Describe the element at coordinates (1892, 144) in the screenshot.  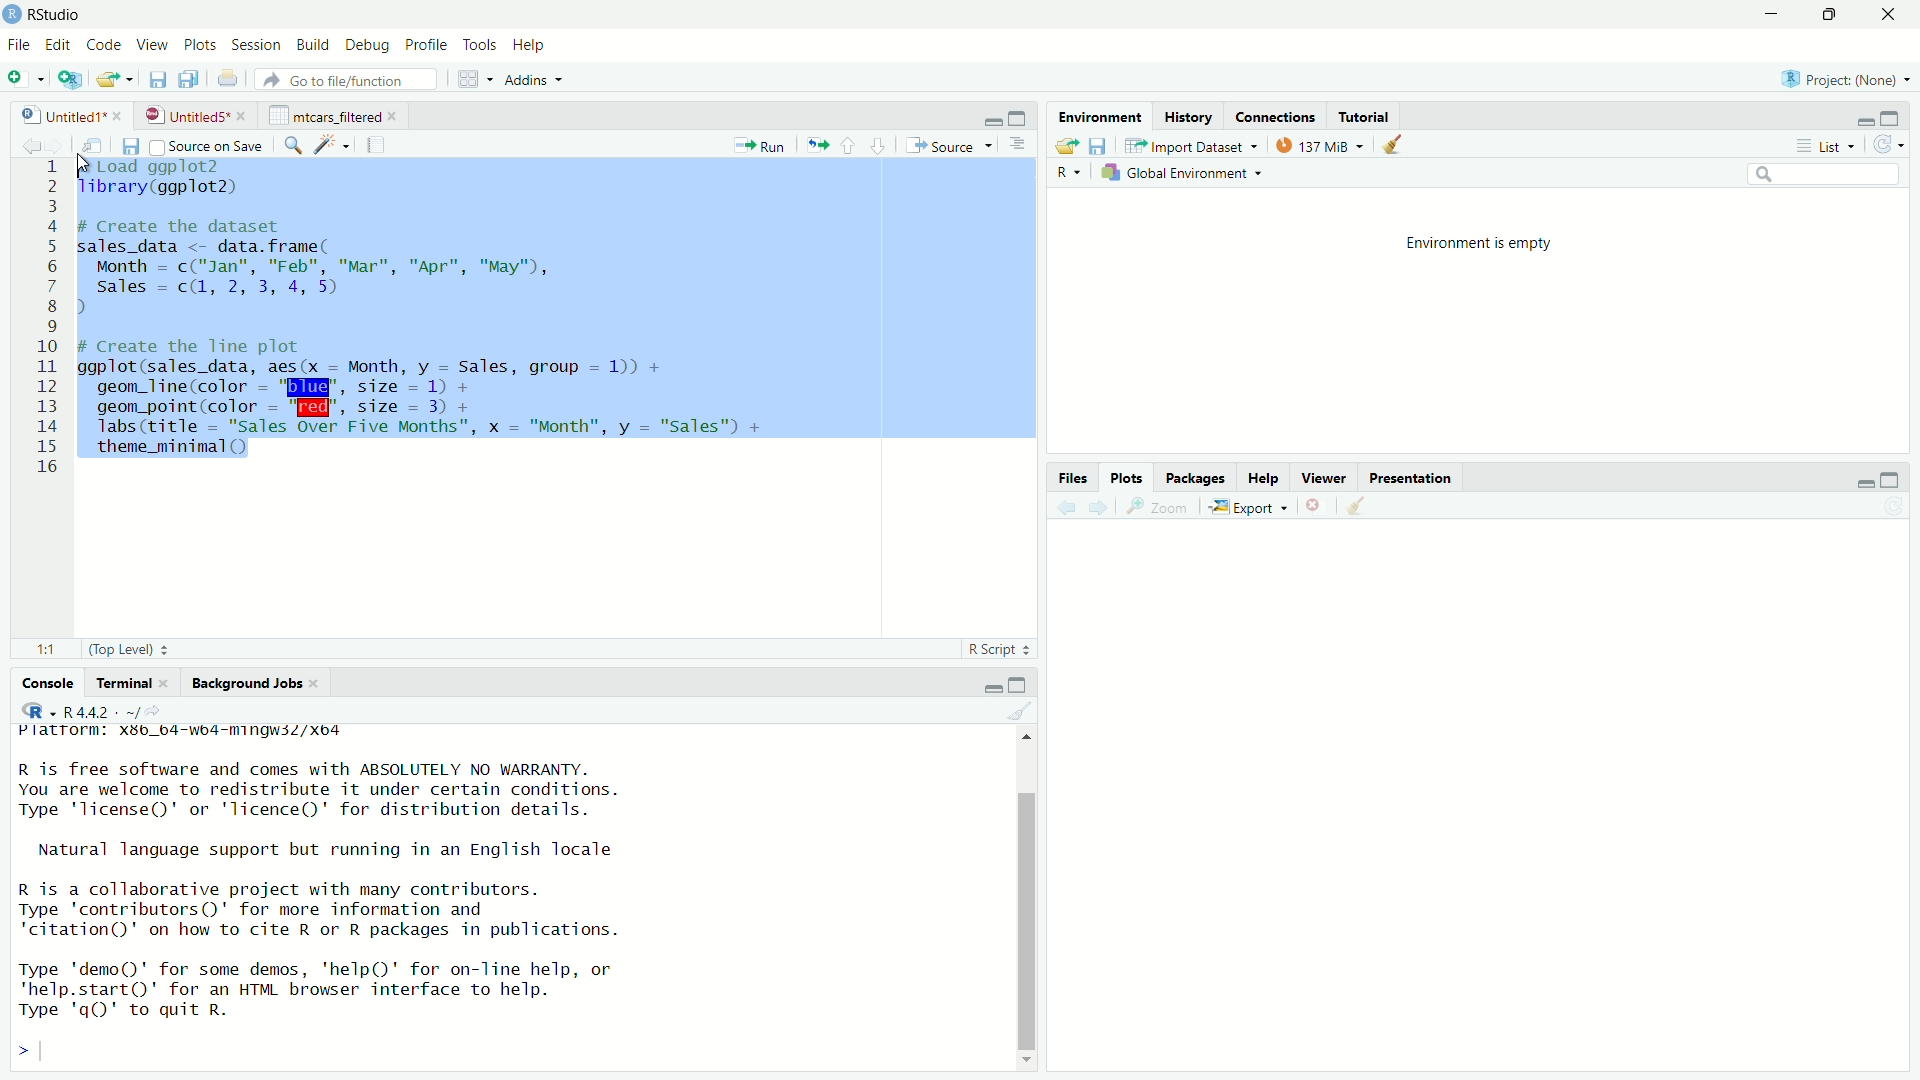
I see `refresh` at that location.